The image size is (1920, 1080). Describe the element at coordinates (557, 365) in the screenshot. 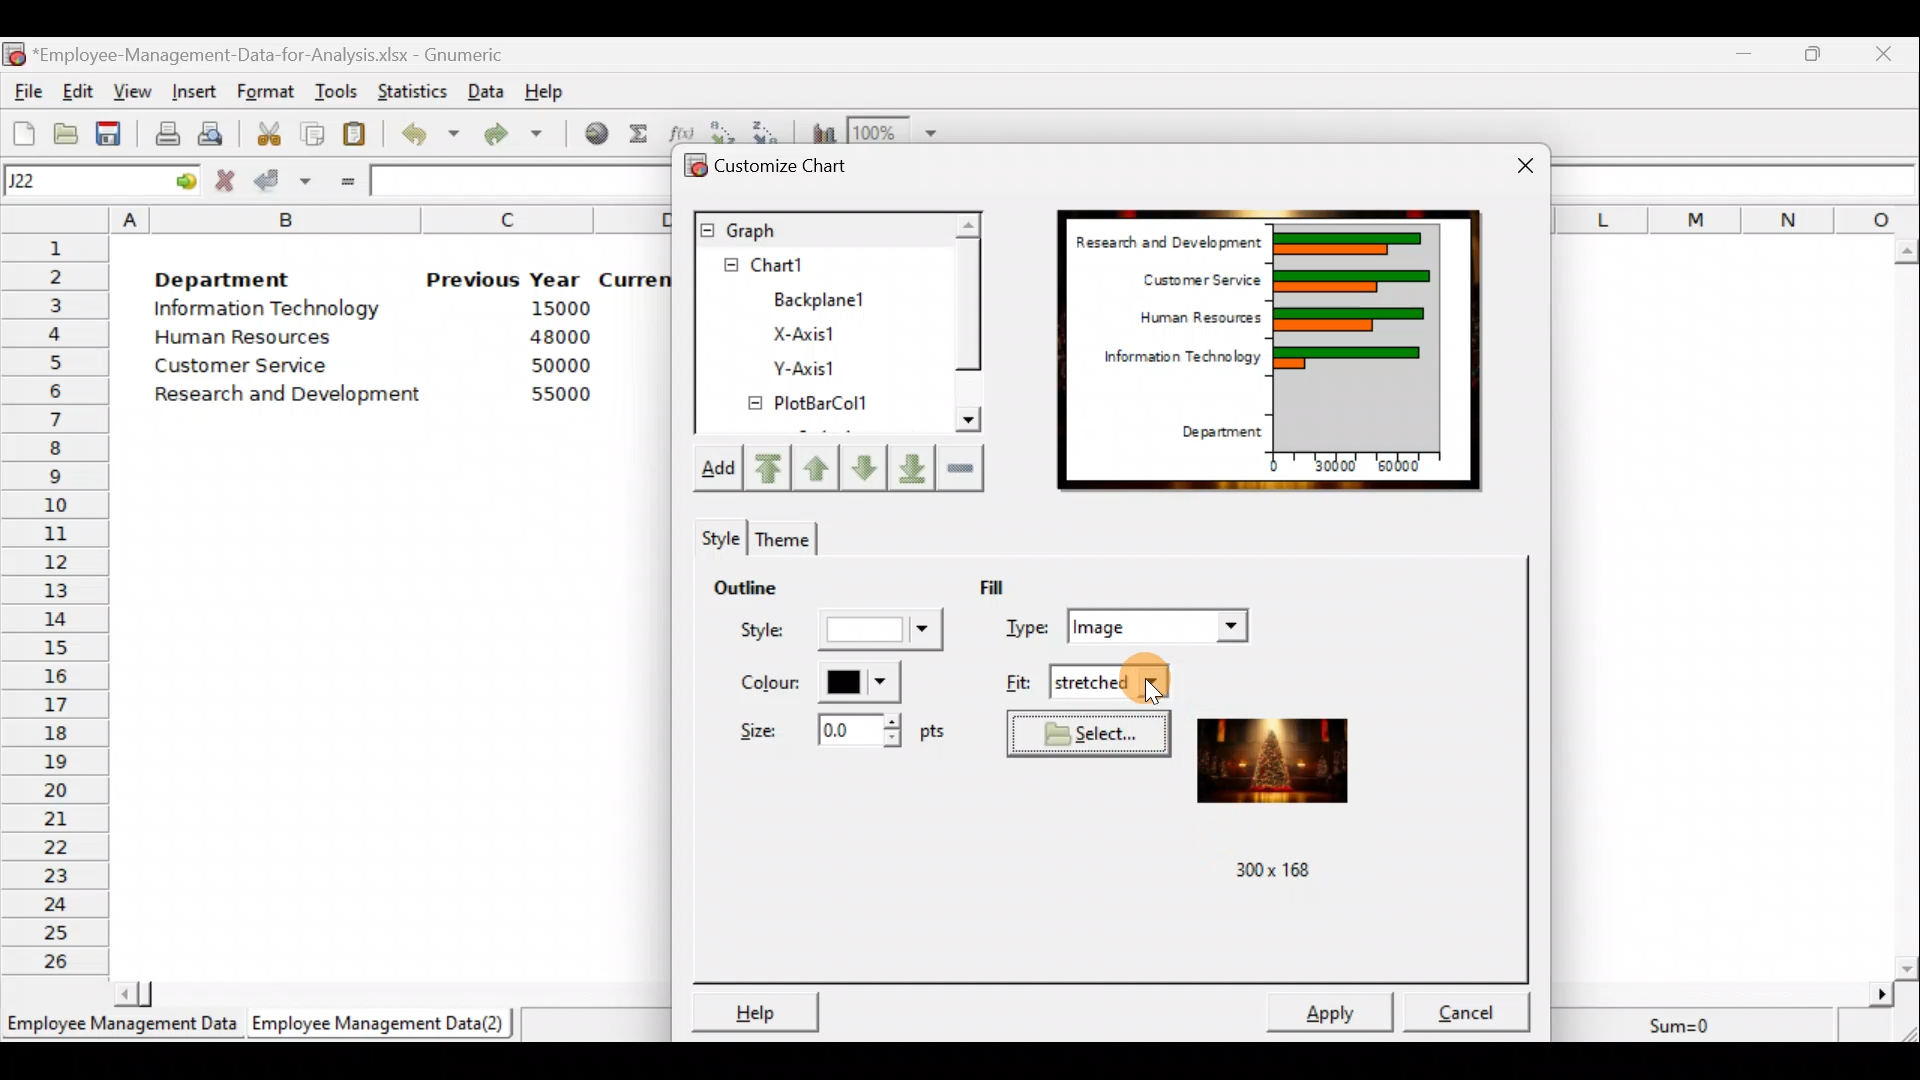

I see `50000` at that location.